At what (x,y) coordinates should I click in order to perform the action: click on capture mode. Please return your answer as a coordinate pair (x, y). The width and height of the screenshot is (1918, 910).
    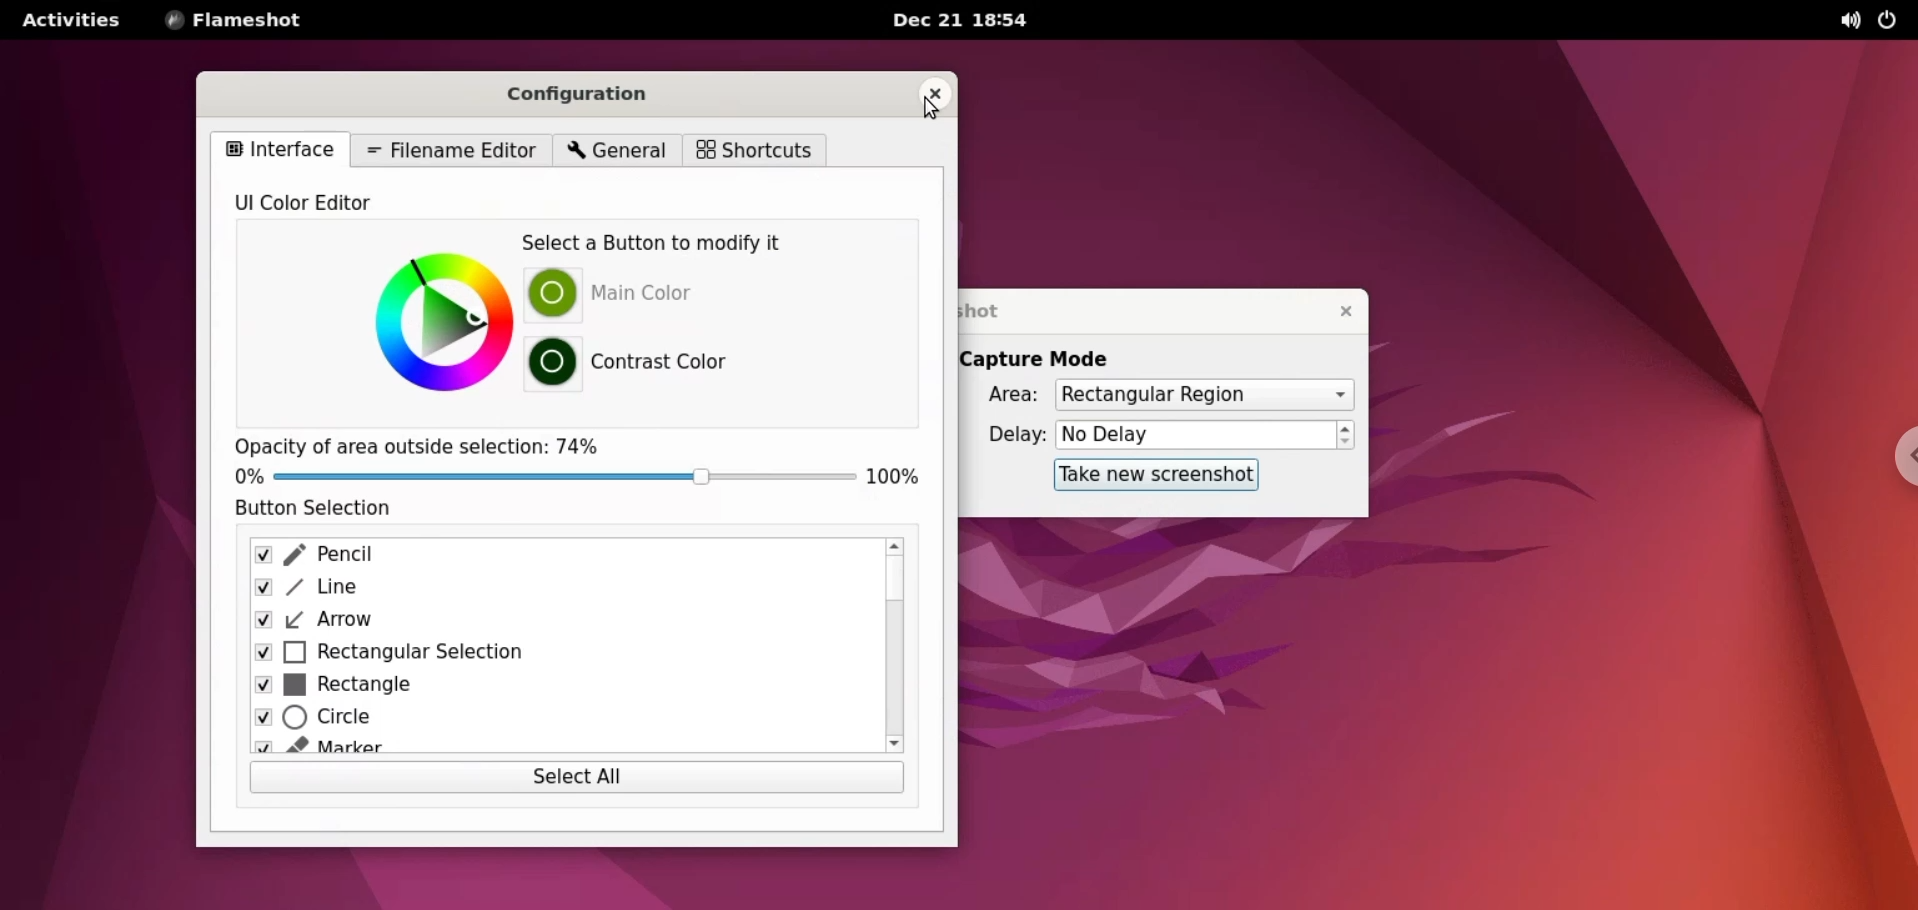
    Looking at the image, I should click on (1051, 357).